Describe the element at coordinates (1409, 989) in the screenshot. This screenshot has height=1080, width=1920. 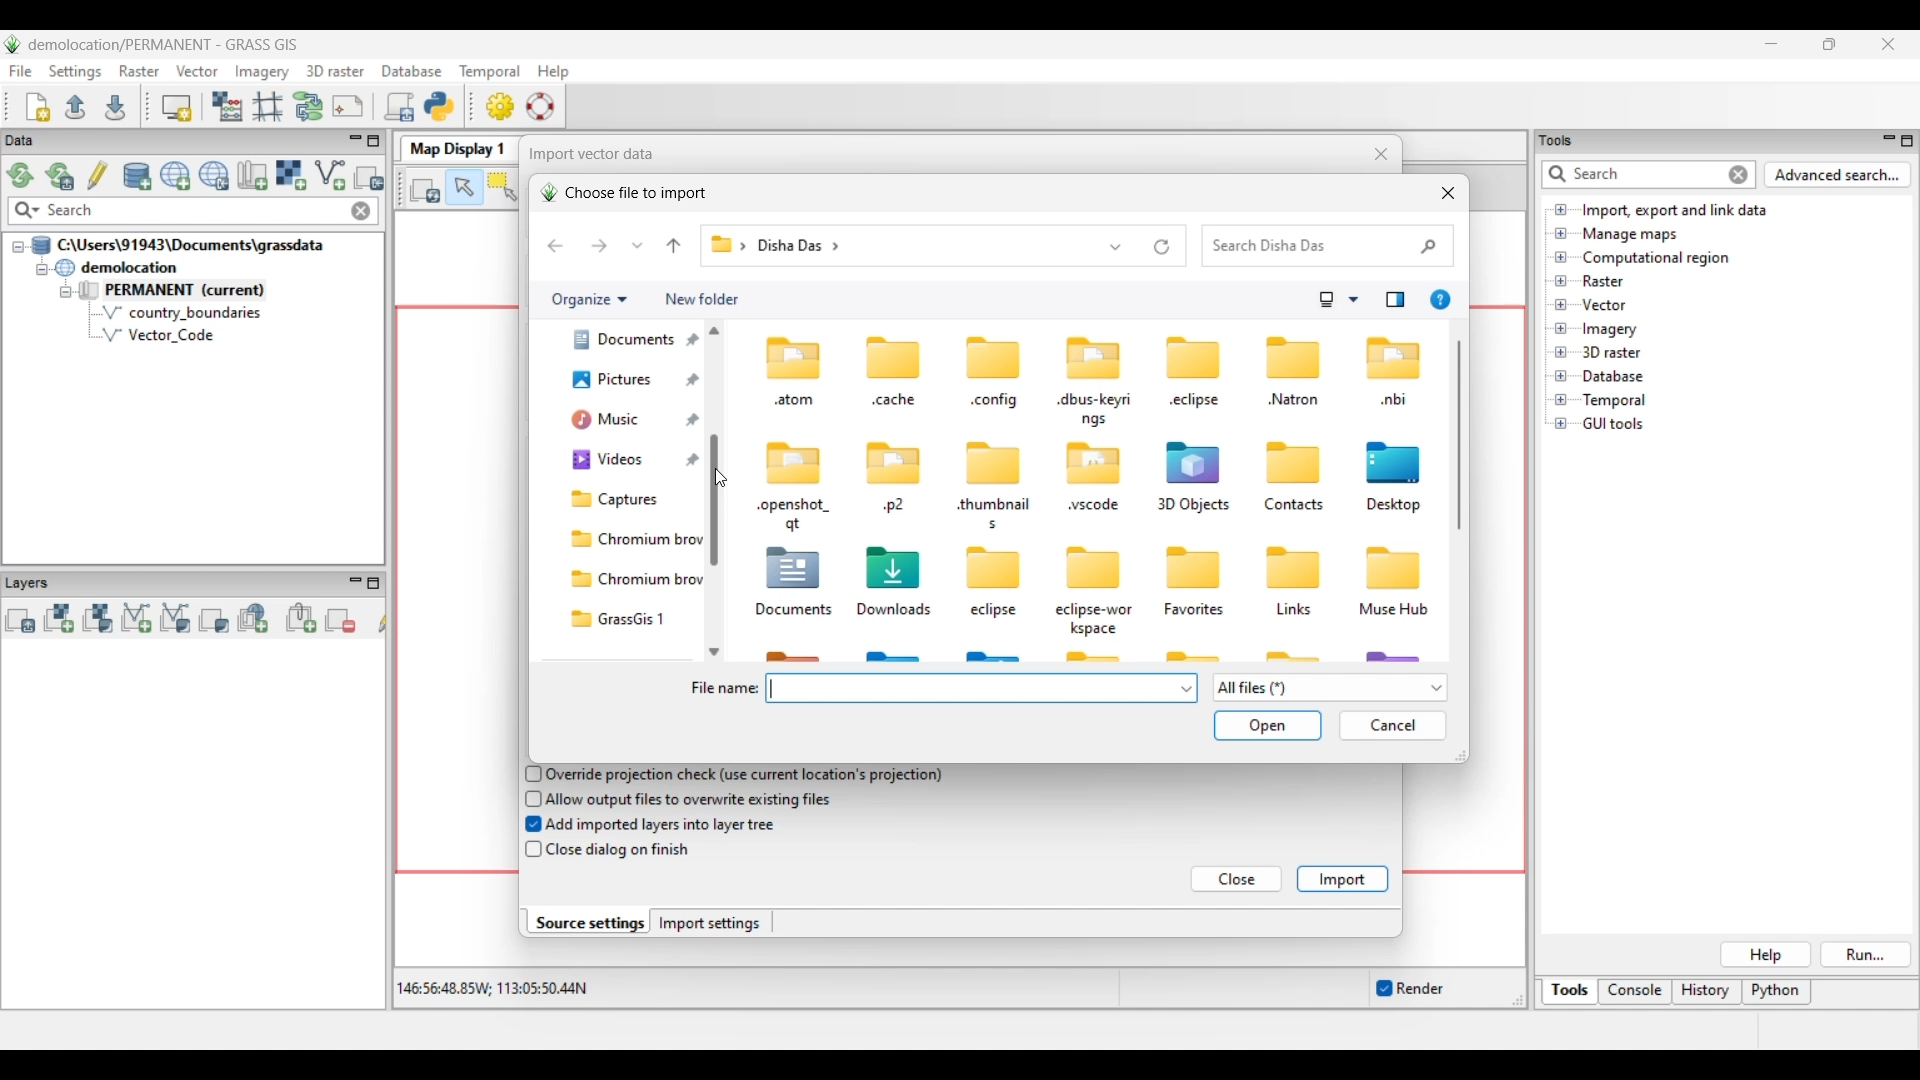
I see `Enable/Disable auto-rendering` at that location.